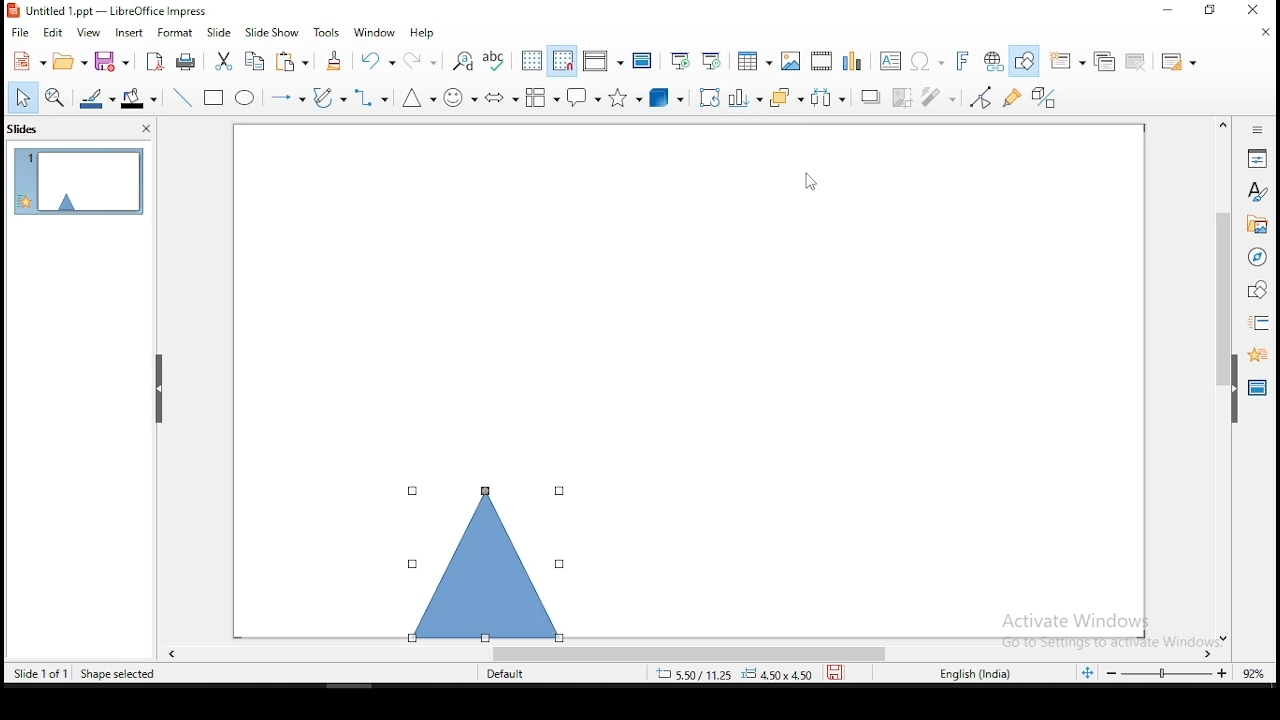 The width and height of the screenshot is (1280, 720). Describe the element at coordinates (294, 62) in the screenshot. I see `paste` at that location.